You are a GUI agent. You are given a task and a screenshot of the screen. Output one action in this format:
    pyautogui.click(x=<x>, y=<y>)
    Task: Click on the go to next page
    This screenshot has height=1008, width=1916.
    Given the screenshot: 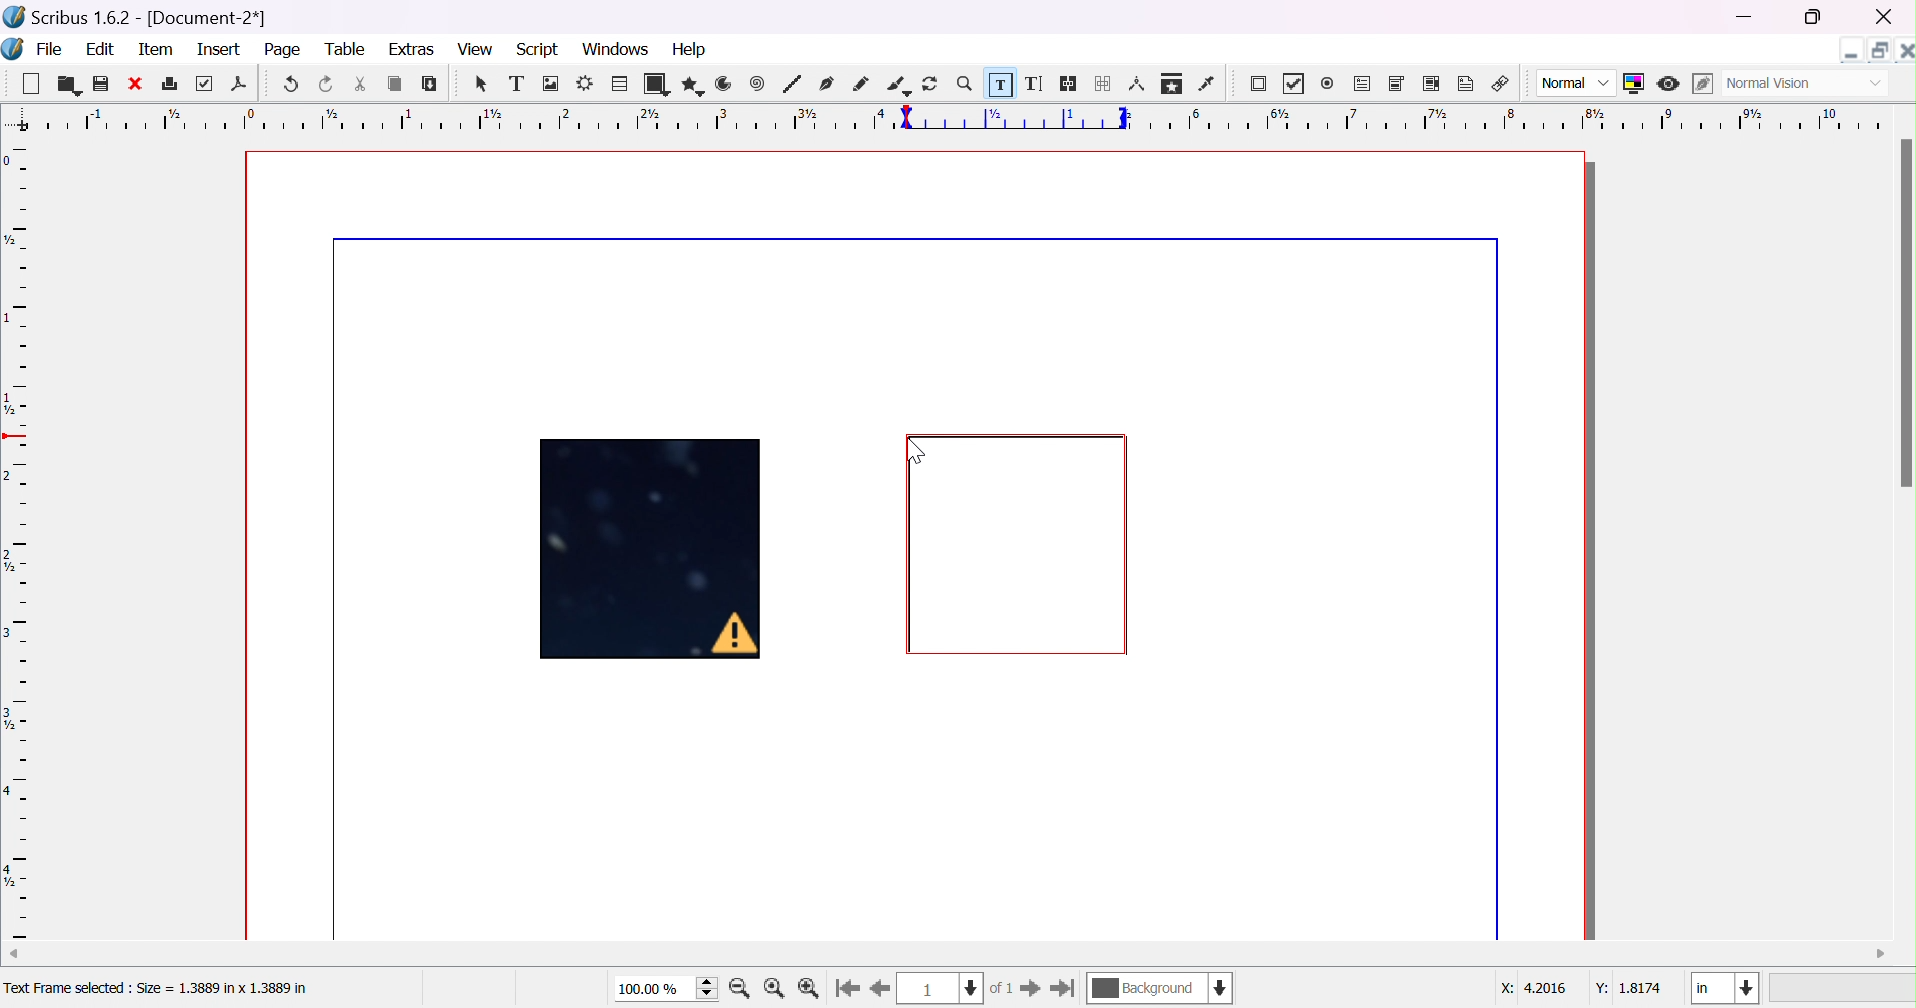 What is the action you would take?
    pyautogui.click(x=1029, y=988)
    